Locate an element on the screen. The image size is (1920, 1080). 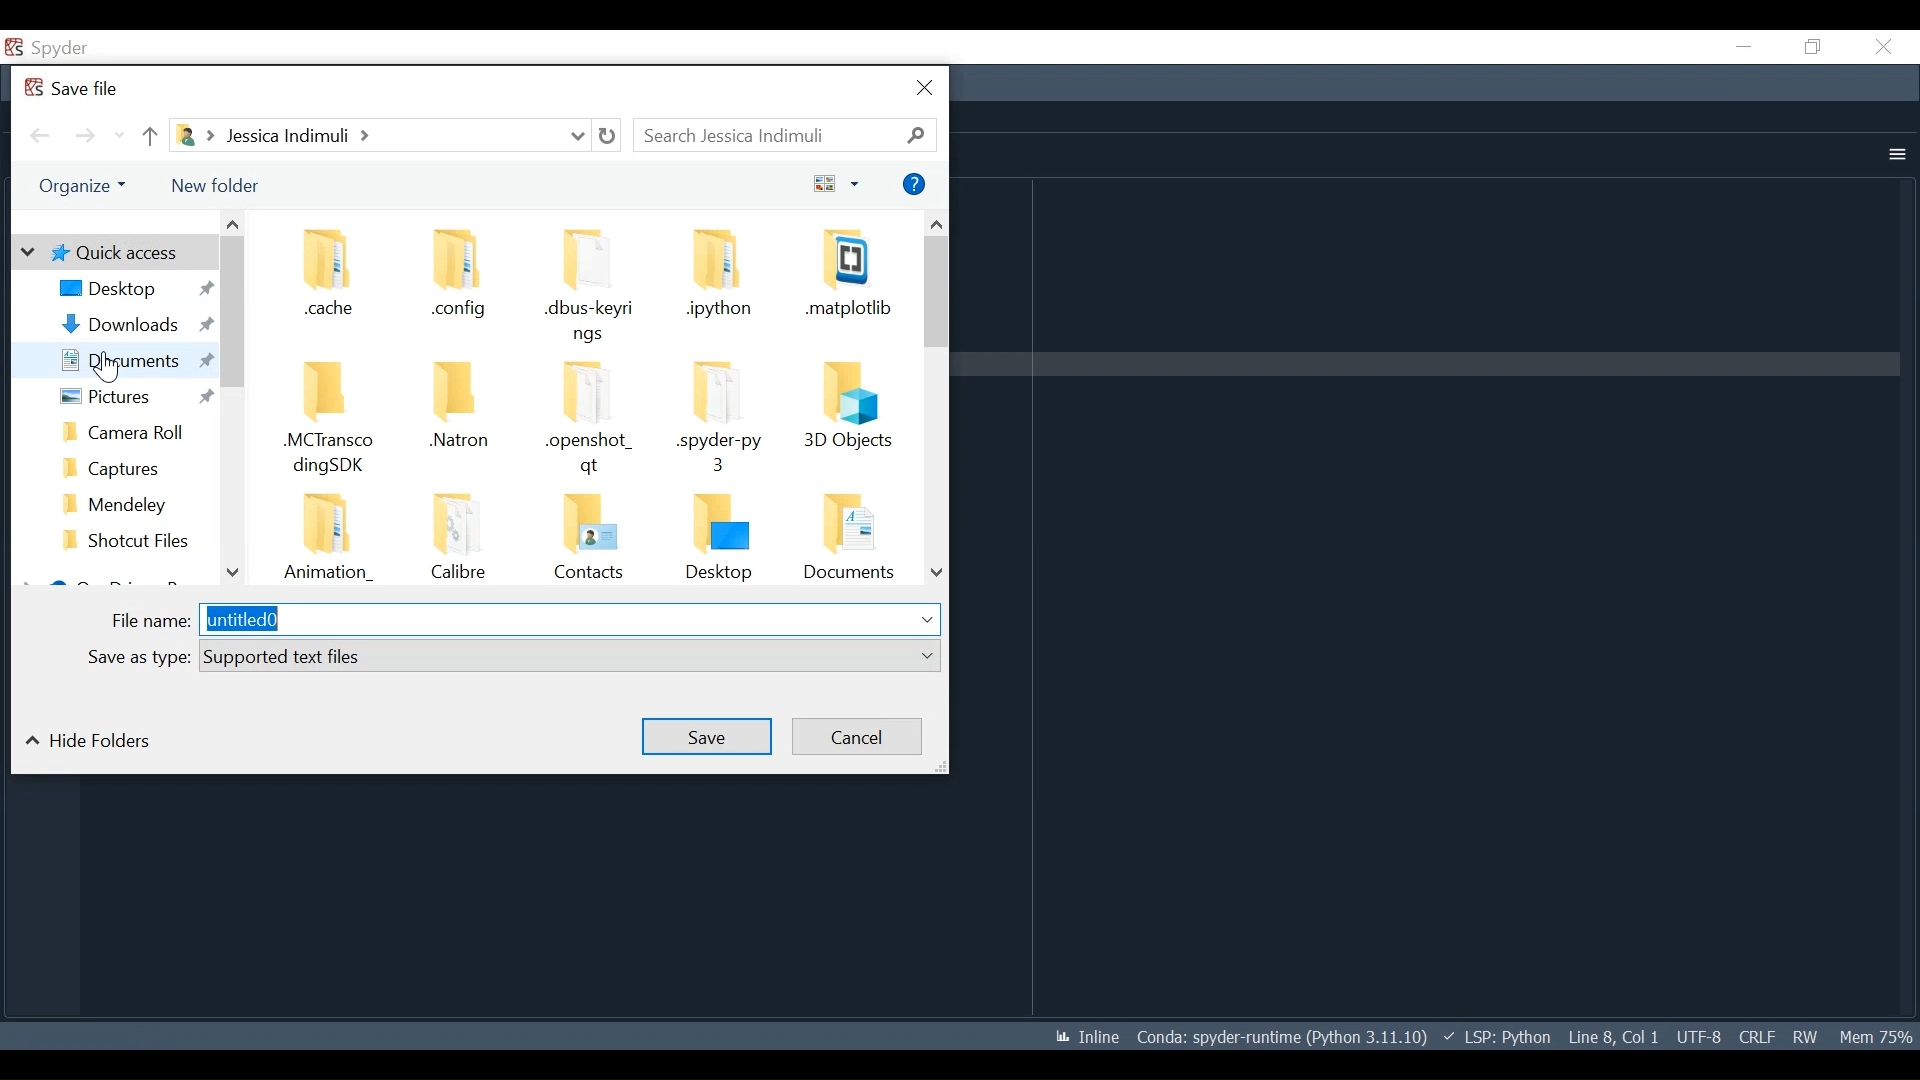
Navigate Forward is located at coordinates (85, 137).